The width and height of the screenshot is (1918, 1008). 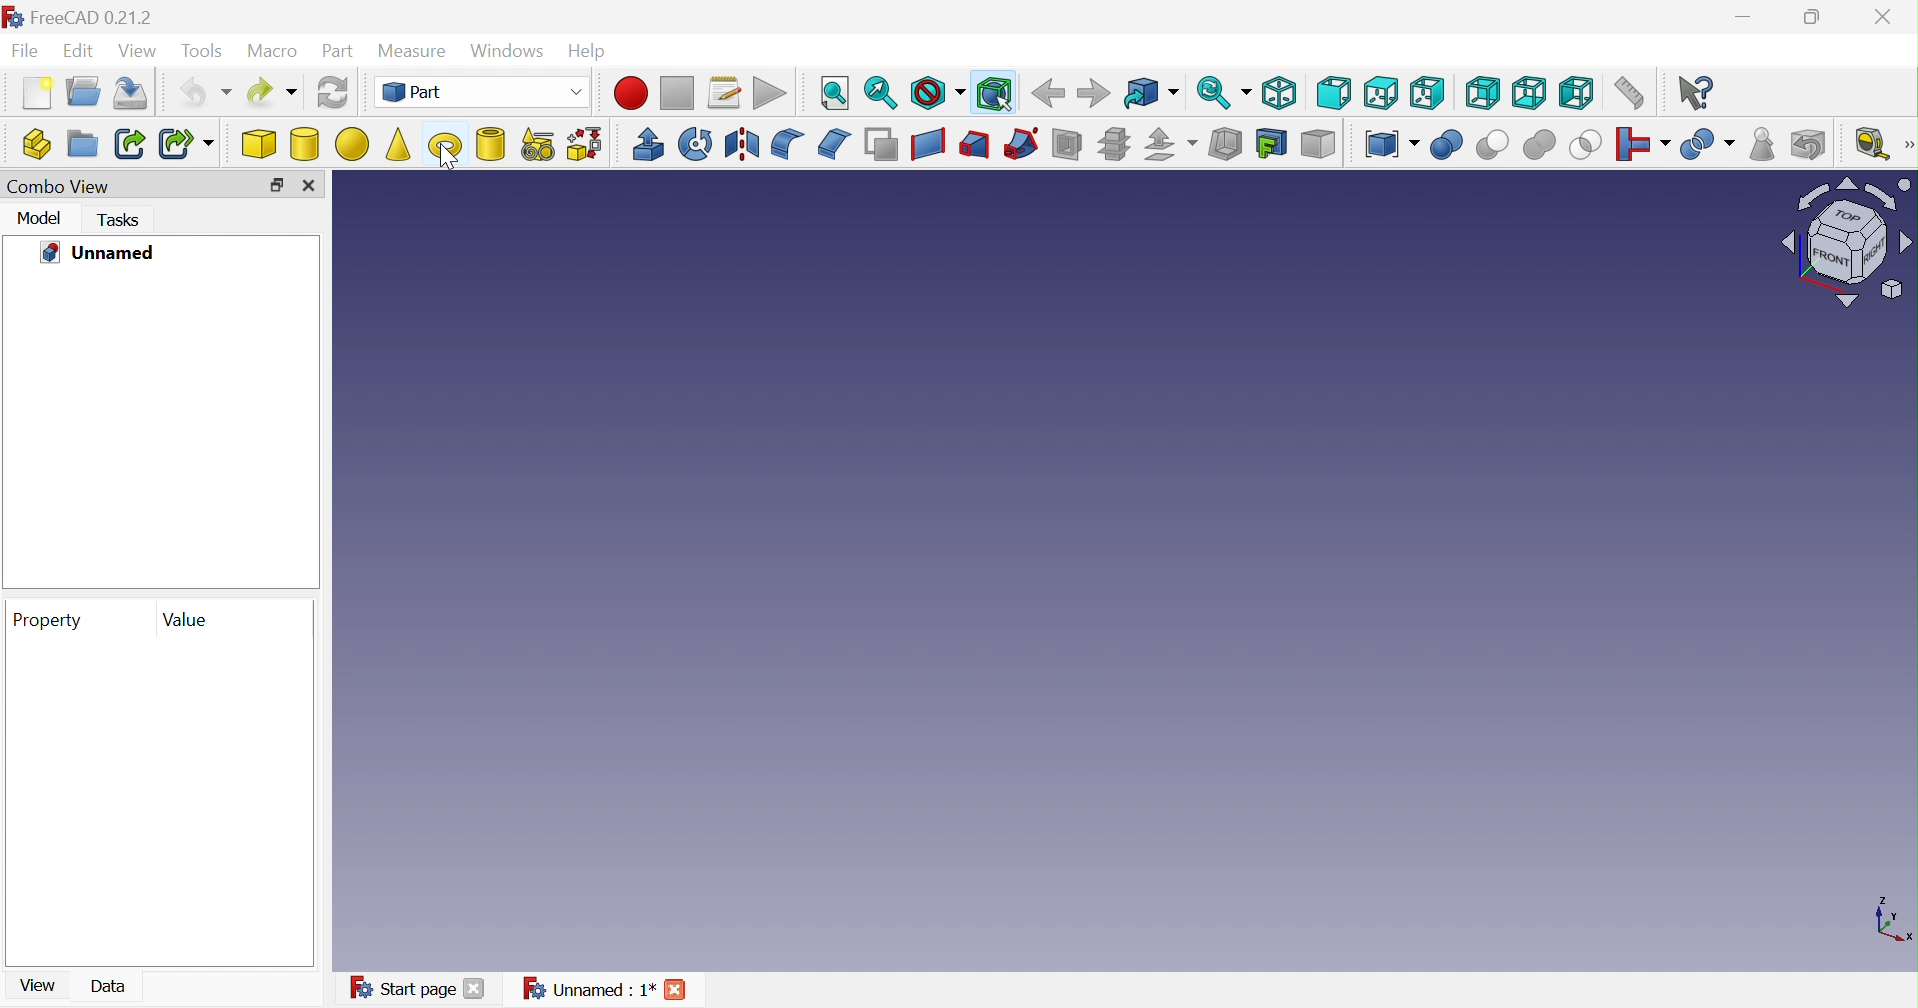 What do you see at coordinates (880, 93) in the screenshot?
I see `Fit selection` at bounding box center [880, 93].